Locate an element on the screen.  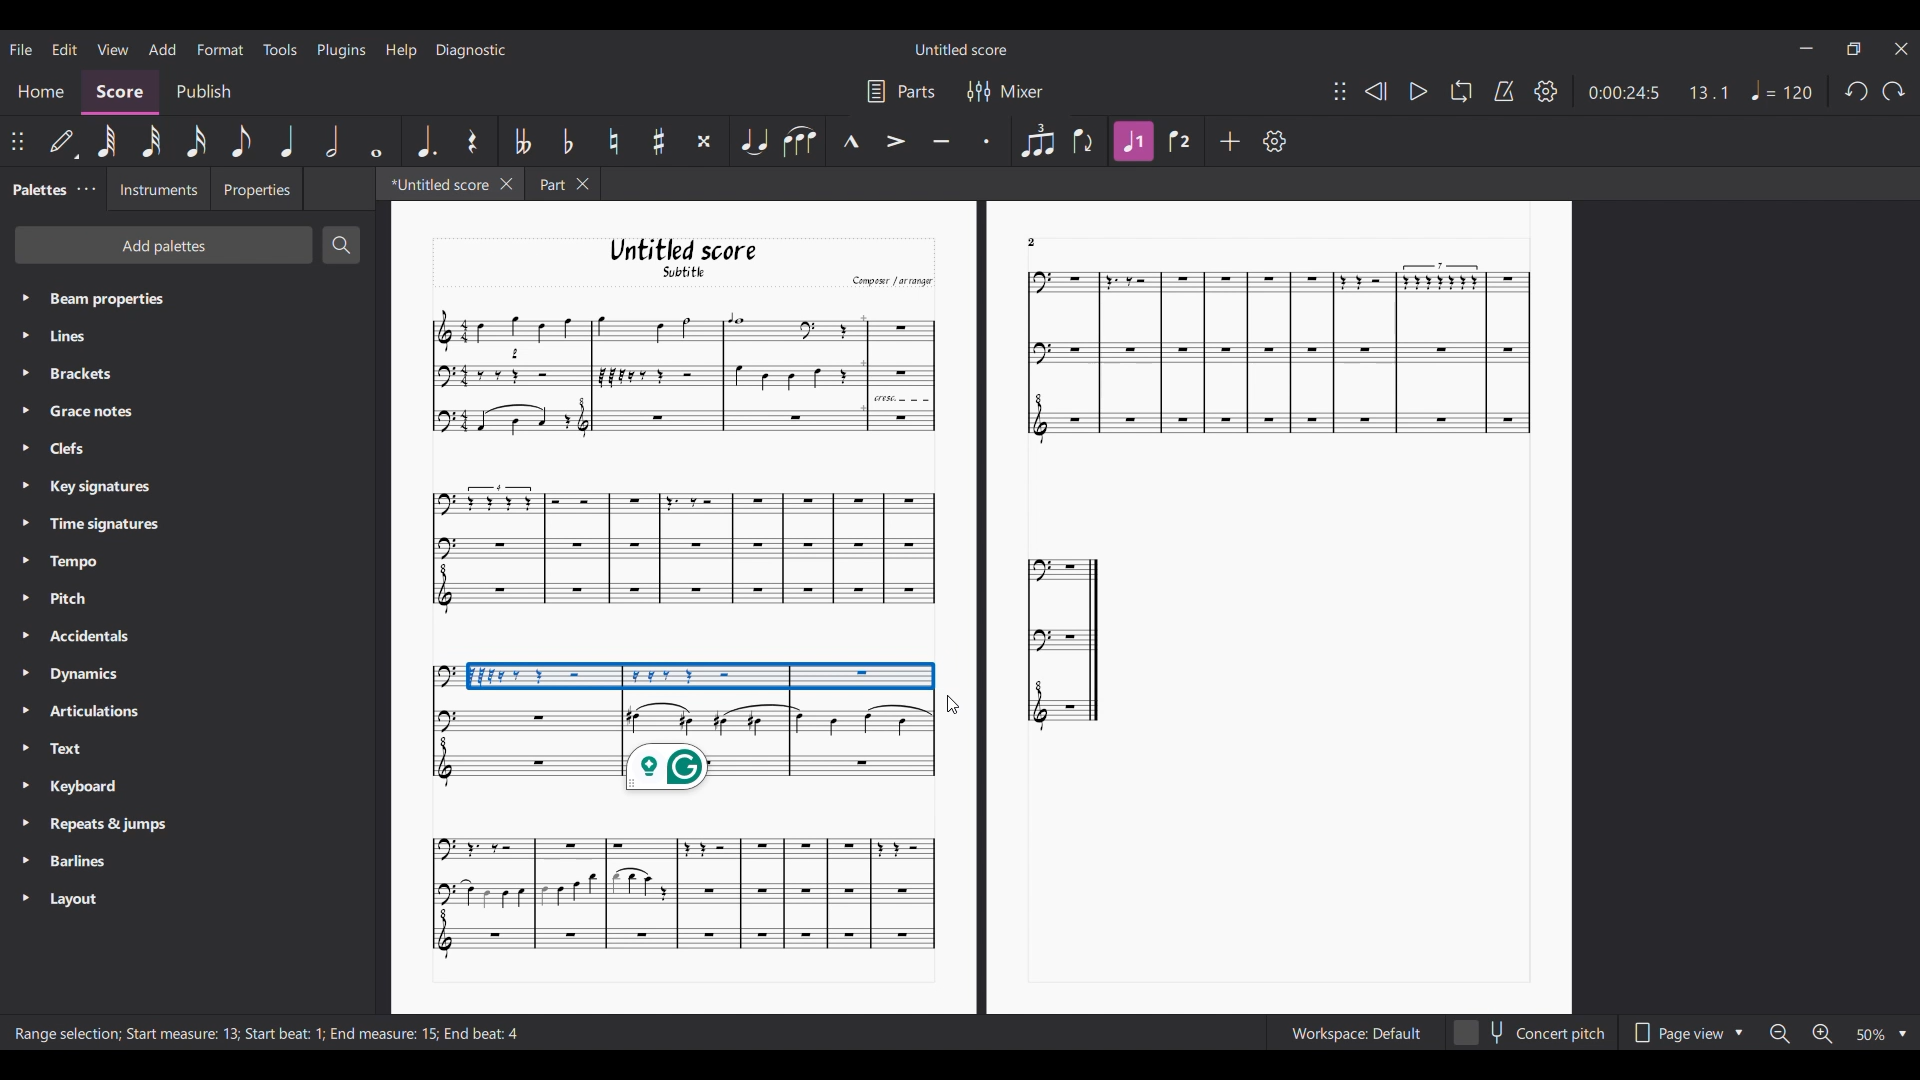
Show in smaller tab is located at coordinates (1853, 49).